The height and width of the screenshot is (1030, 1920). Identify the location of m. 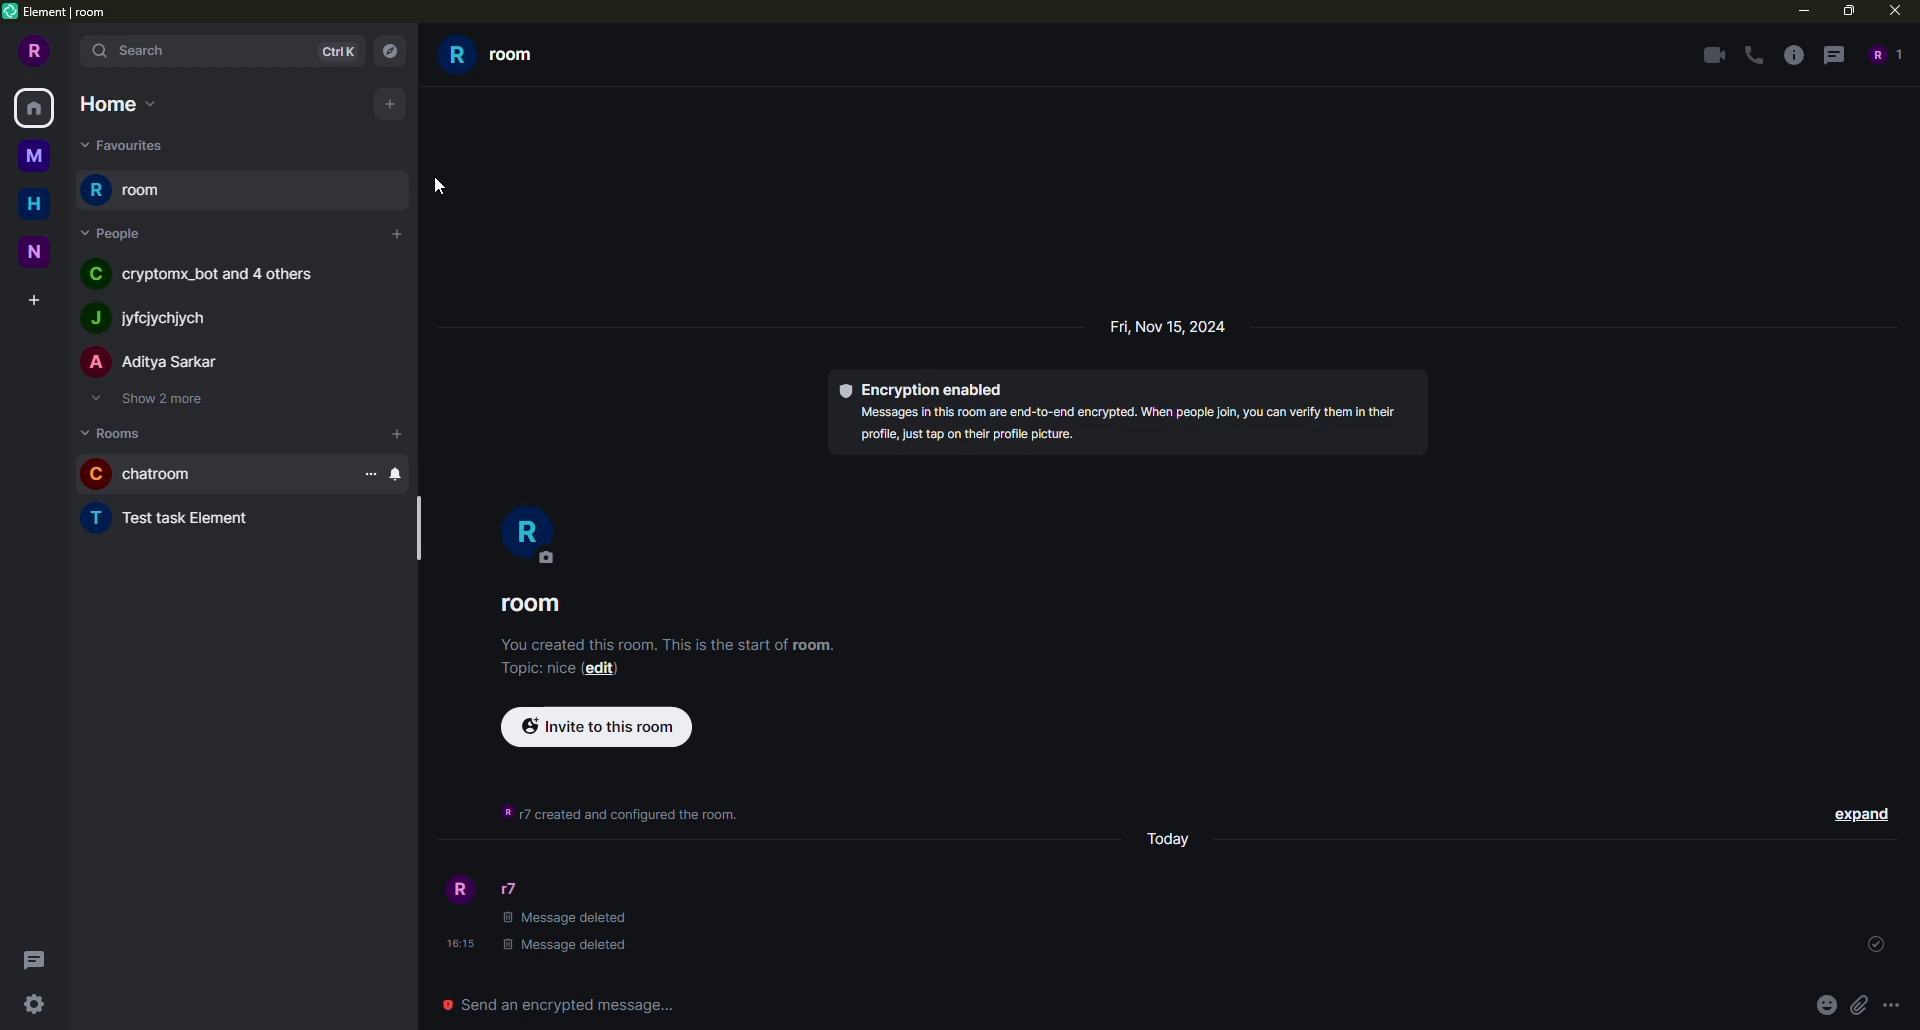
(33, 158).